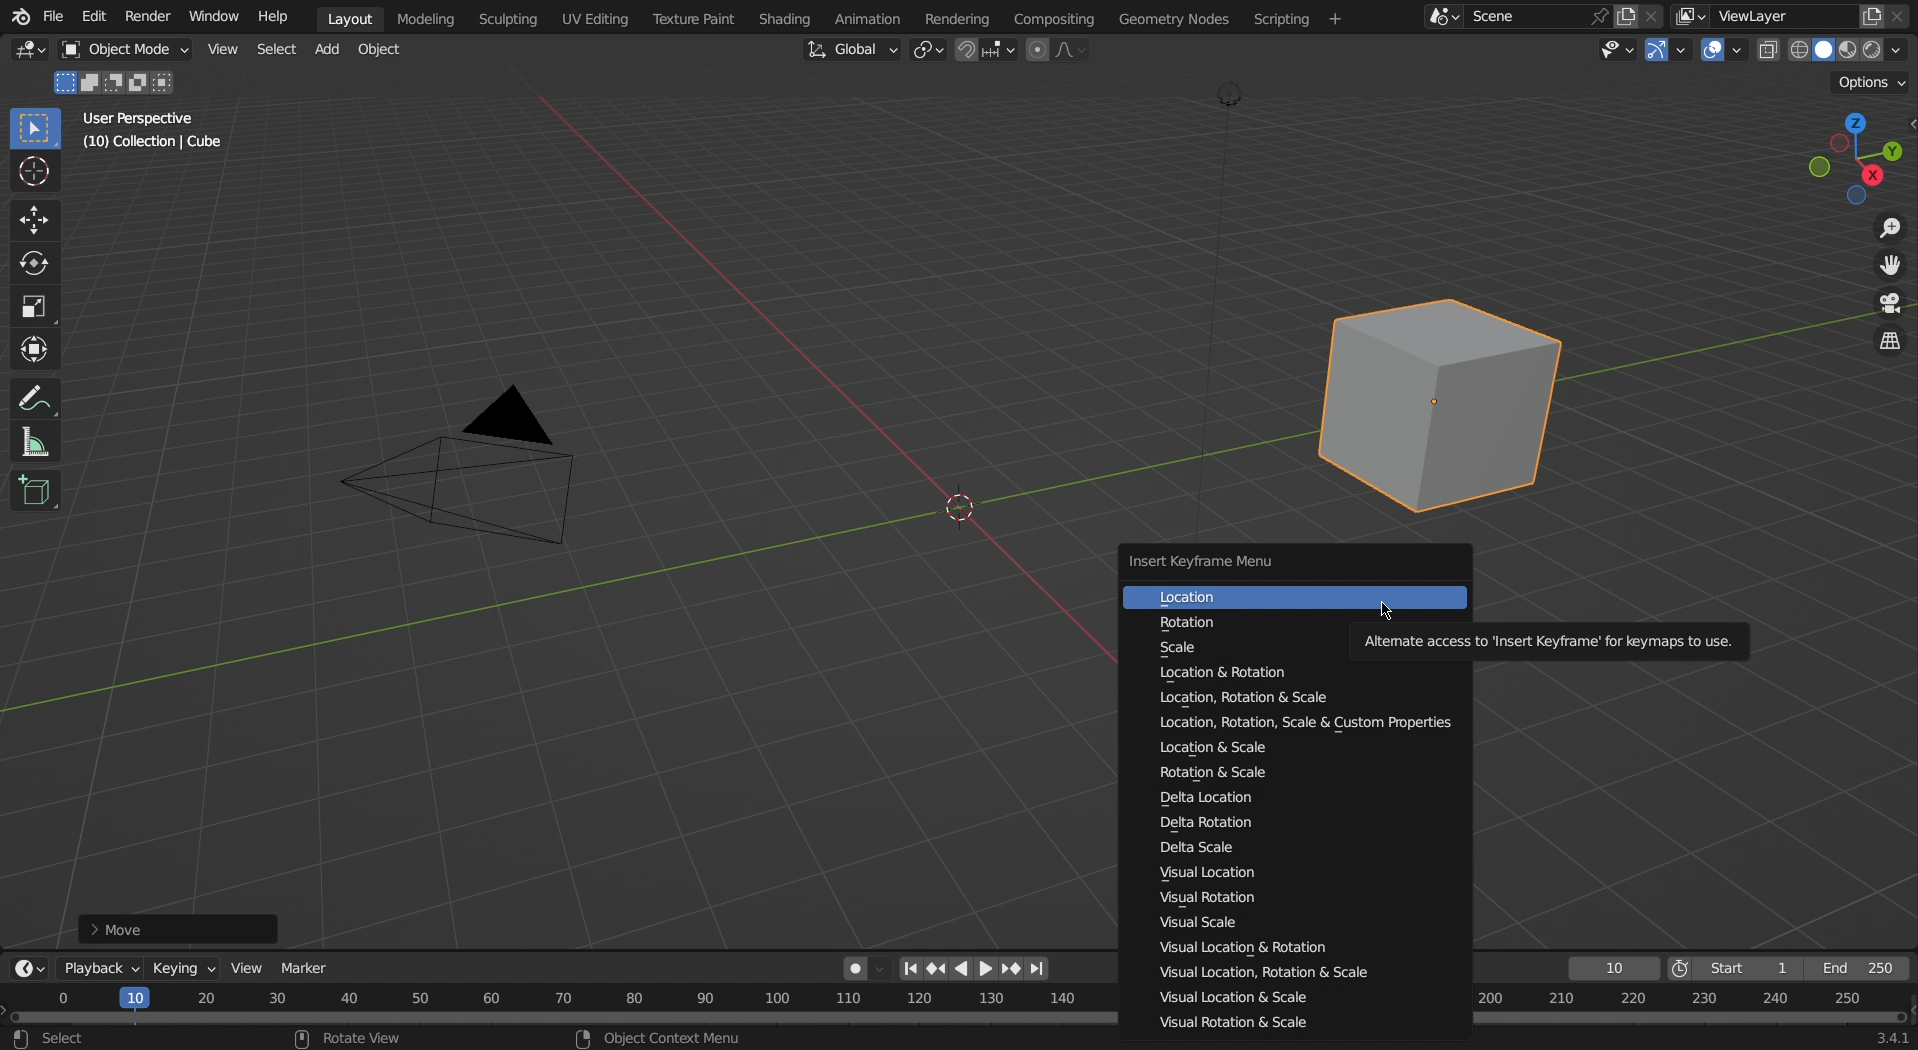 This screenshot has height=1050, width=1918. I want to click on Editor Type, so click(26, 968).